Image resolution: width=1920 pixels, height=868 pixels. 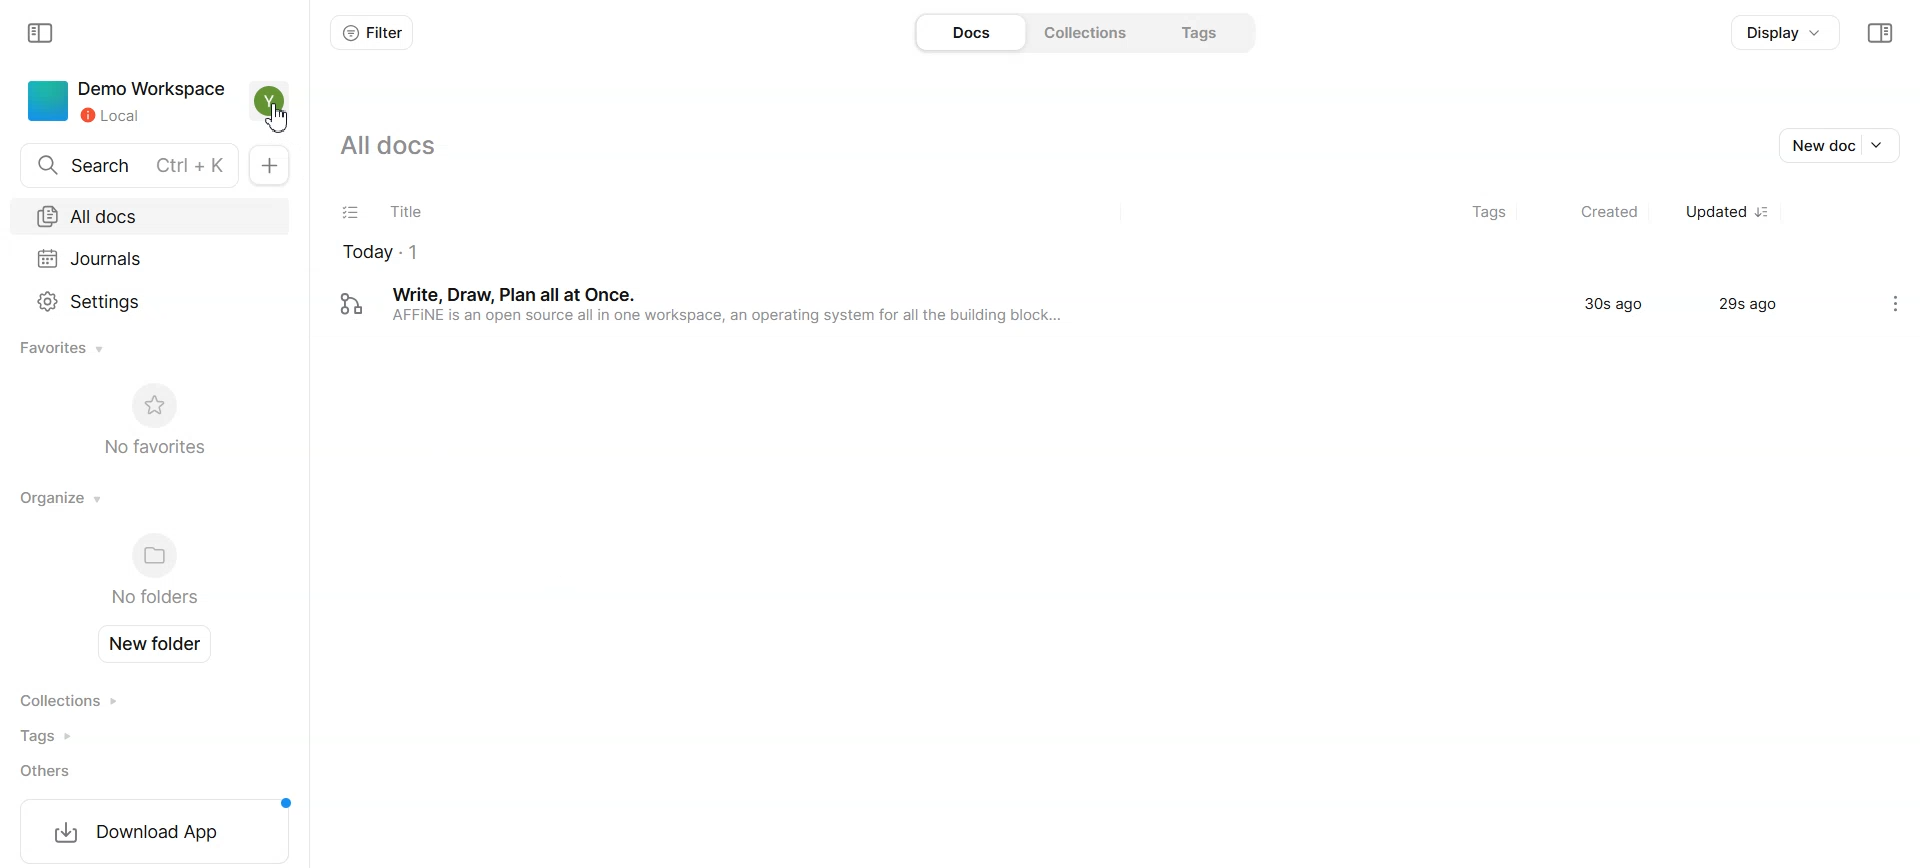 What do you see at coordinates (1202, 30) in the screenshot?
I see `Tags` at bounding box center [1202, 30].